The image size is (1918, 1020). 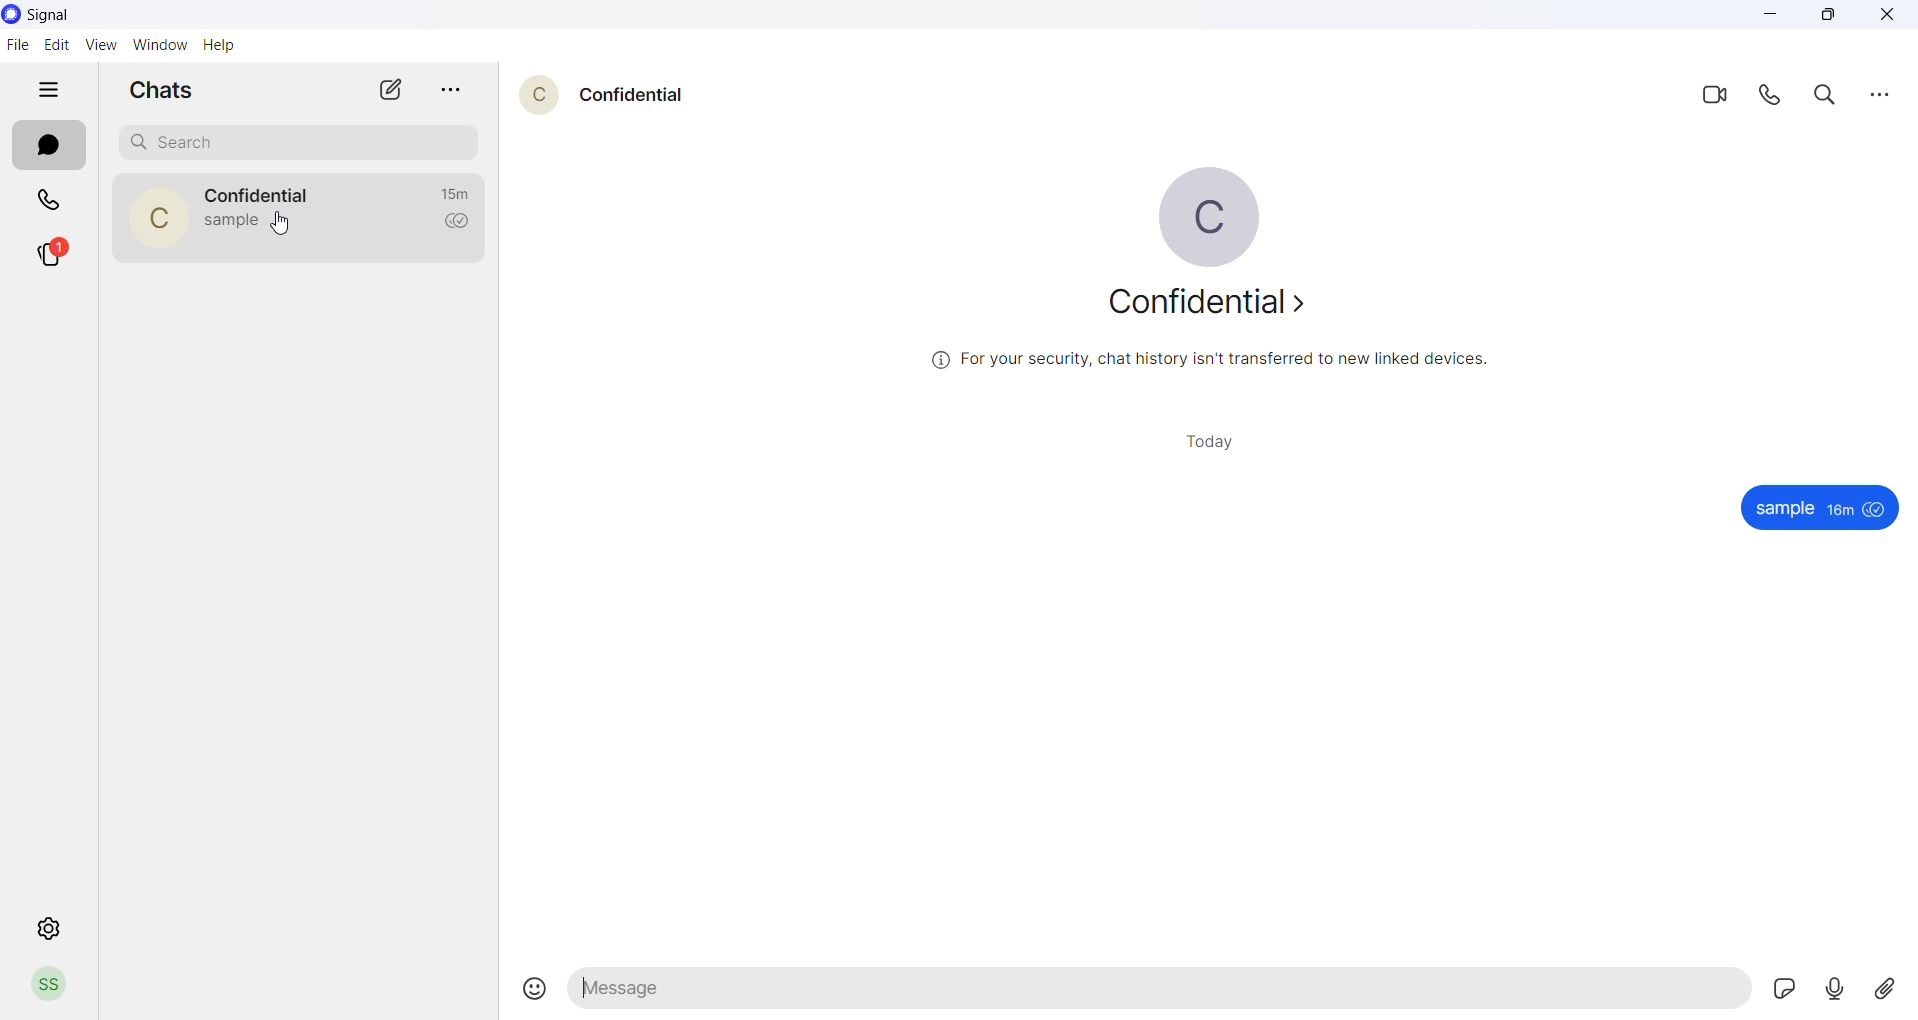 What do you see at coordinates (631, 98) in the screenshot?
I see `confidential` at bounding box center [631, 98].